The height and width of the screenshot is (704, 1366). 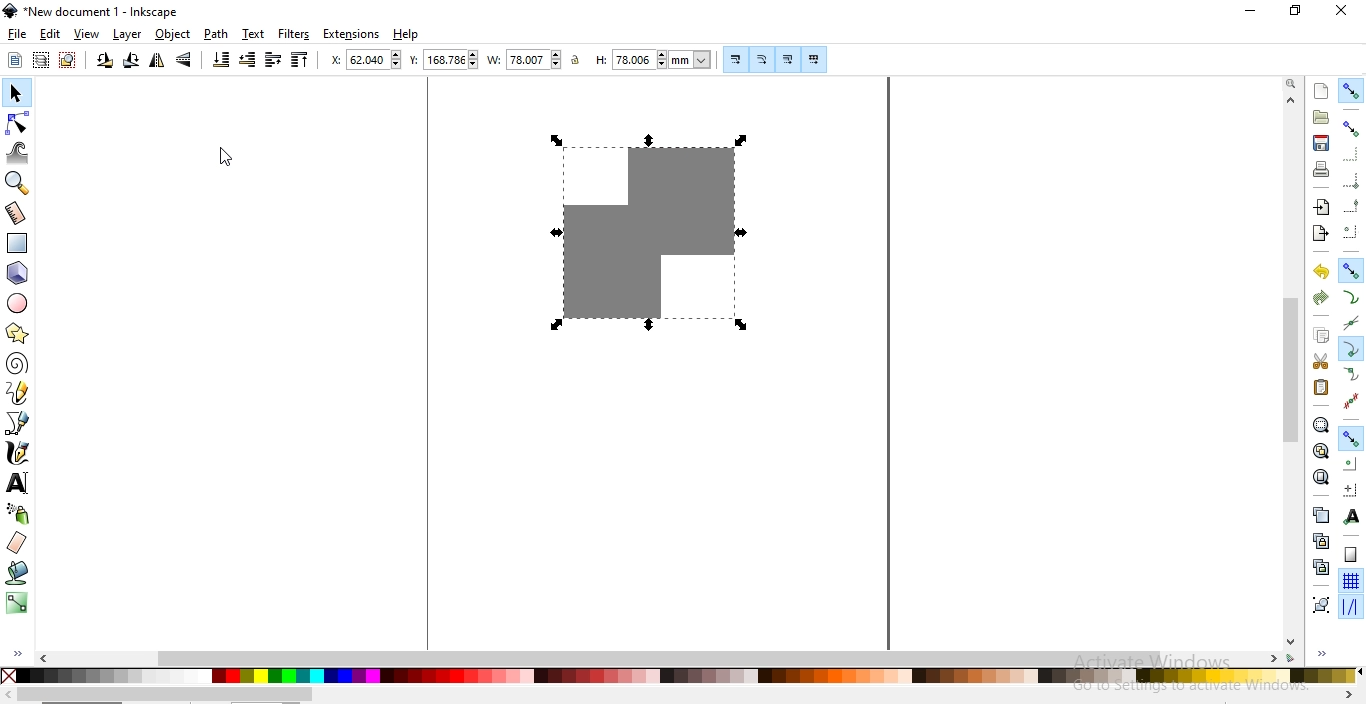 I want to click on draw freehand lines, so click(x=18, y=392).